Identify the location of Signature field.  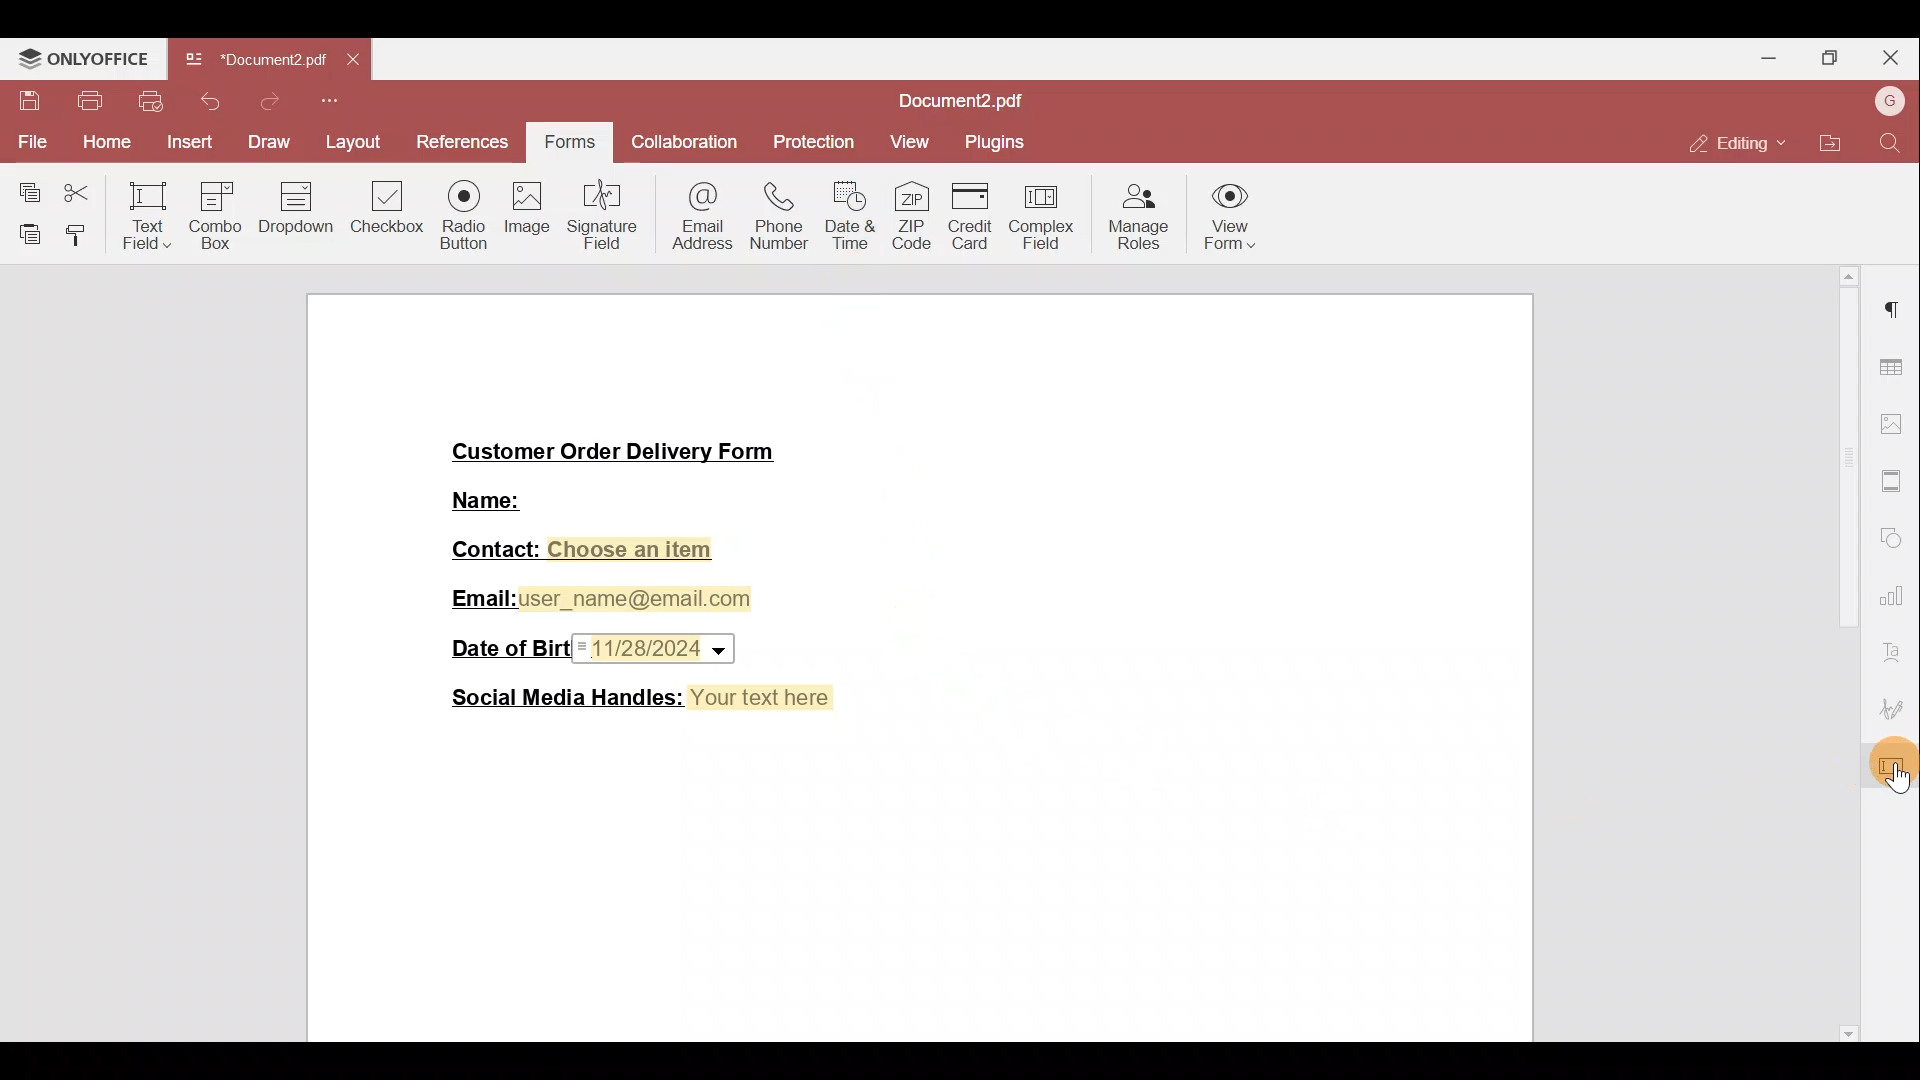
(605, 212).